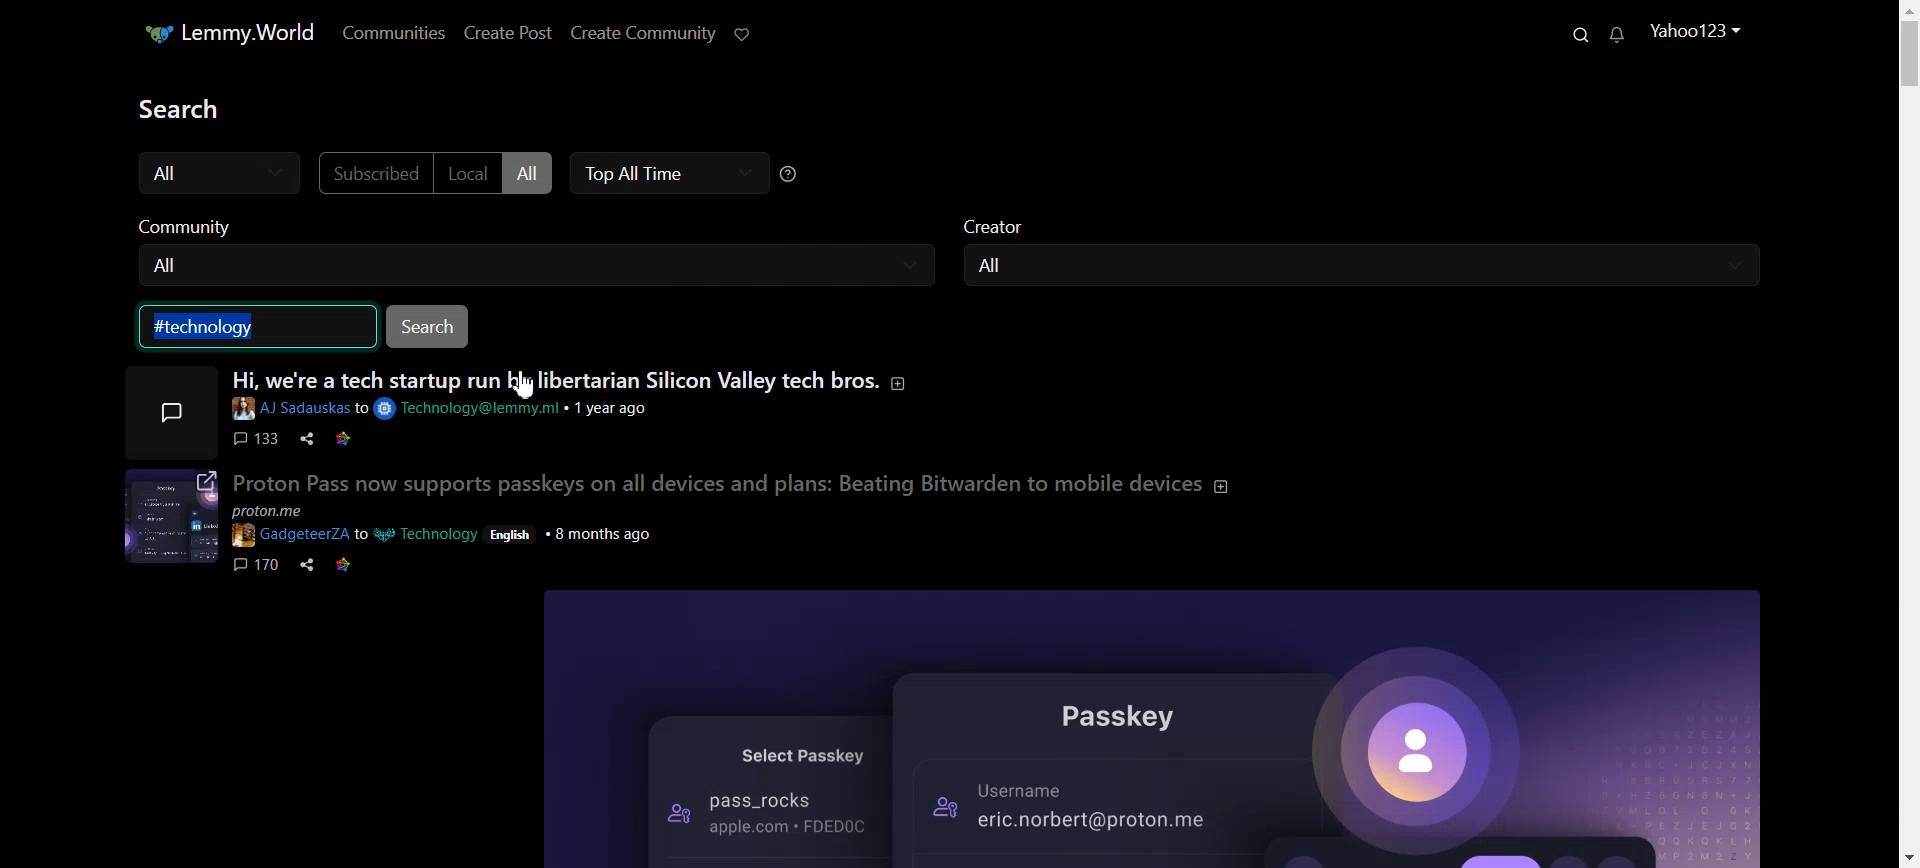  What do you see at coordinates (1620, 35) in the screenshot?
I see `Unread Message` at bounding box center [1620, 35].